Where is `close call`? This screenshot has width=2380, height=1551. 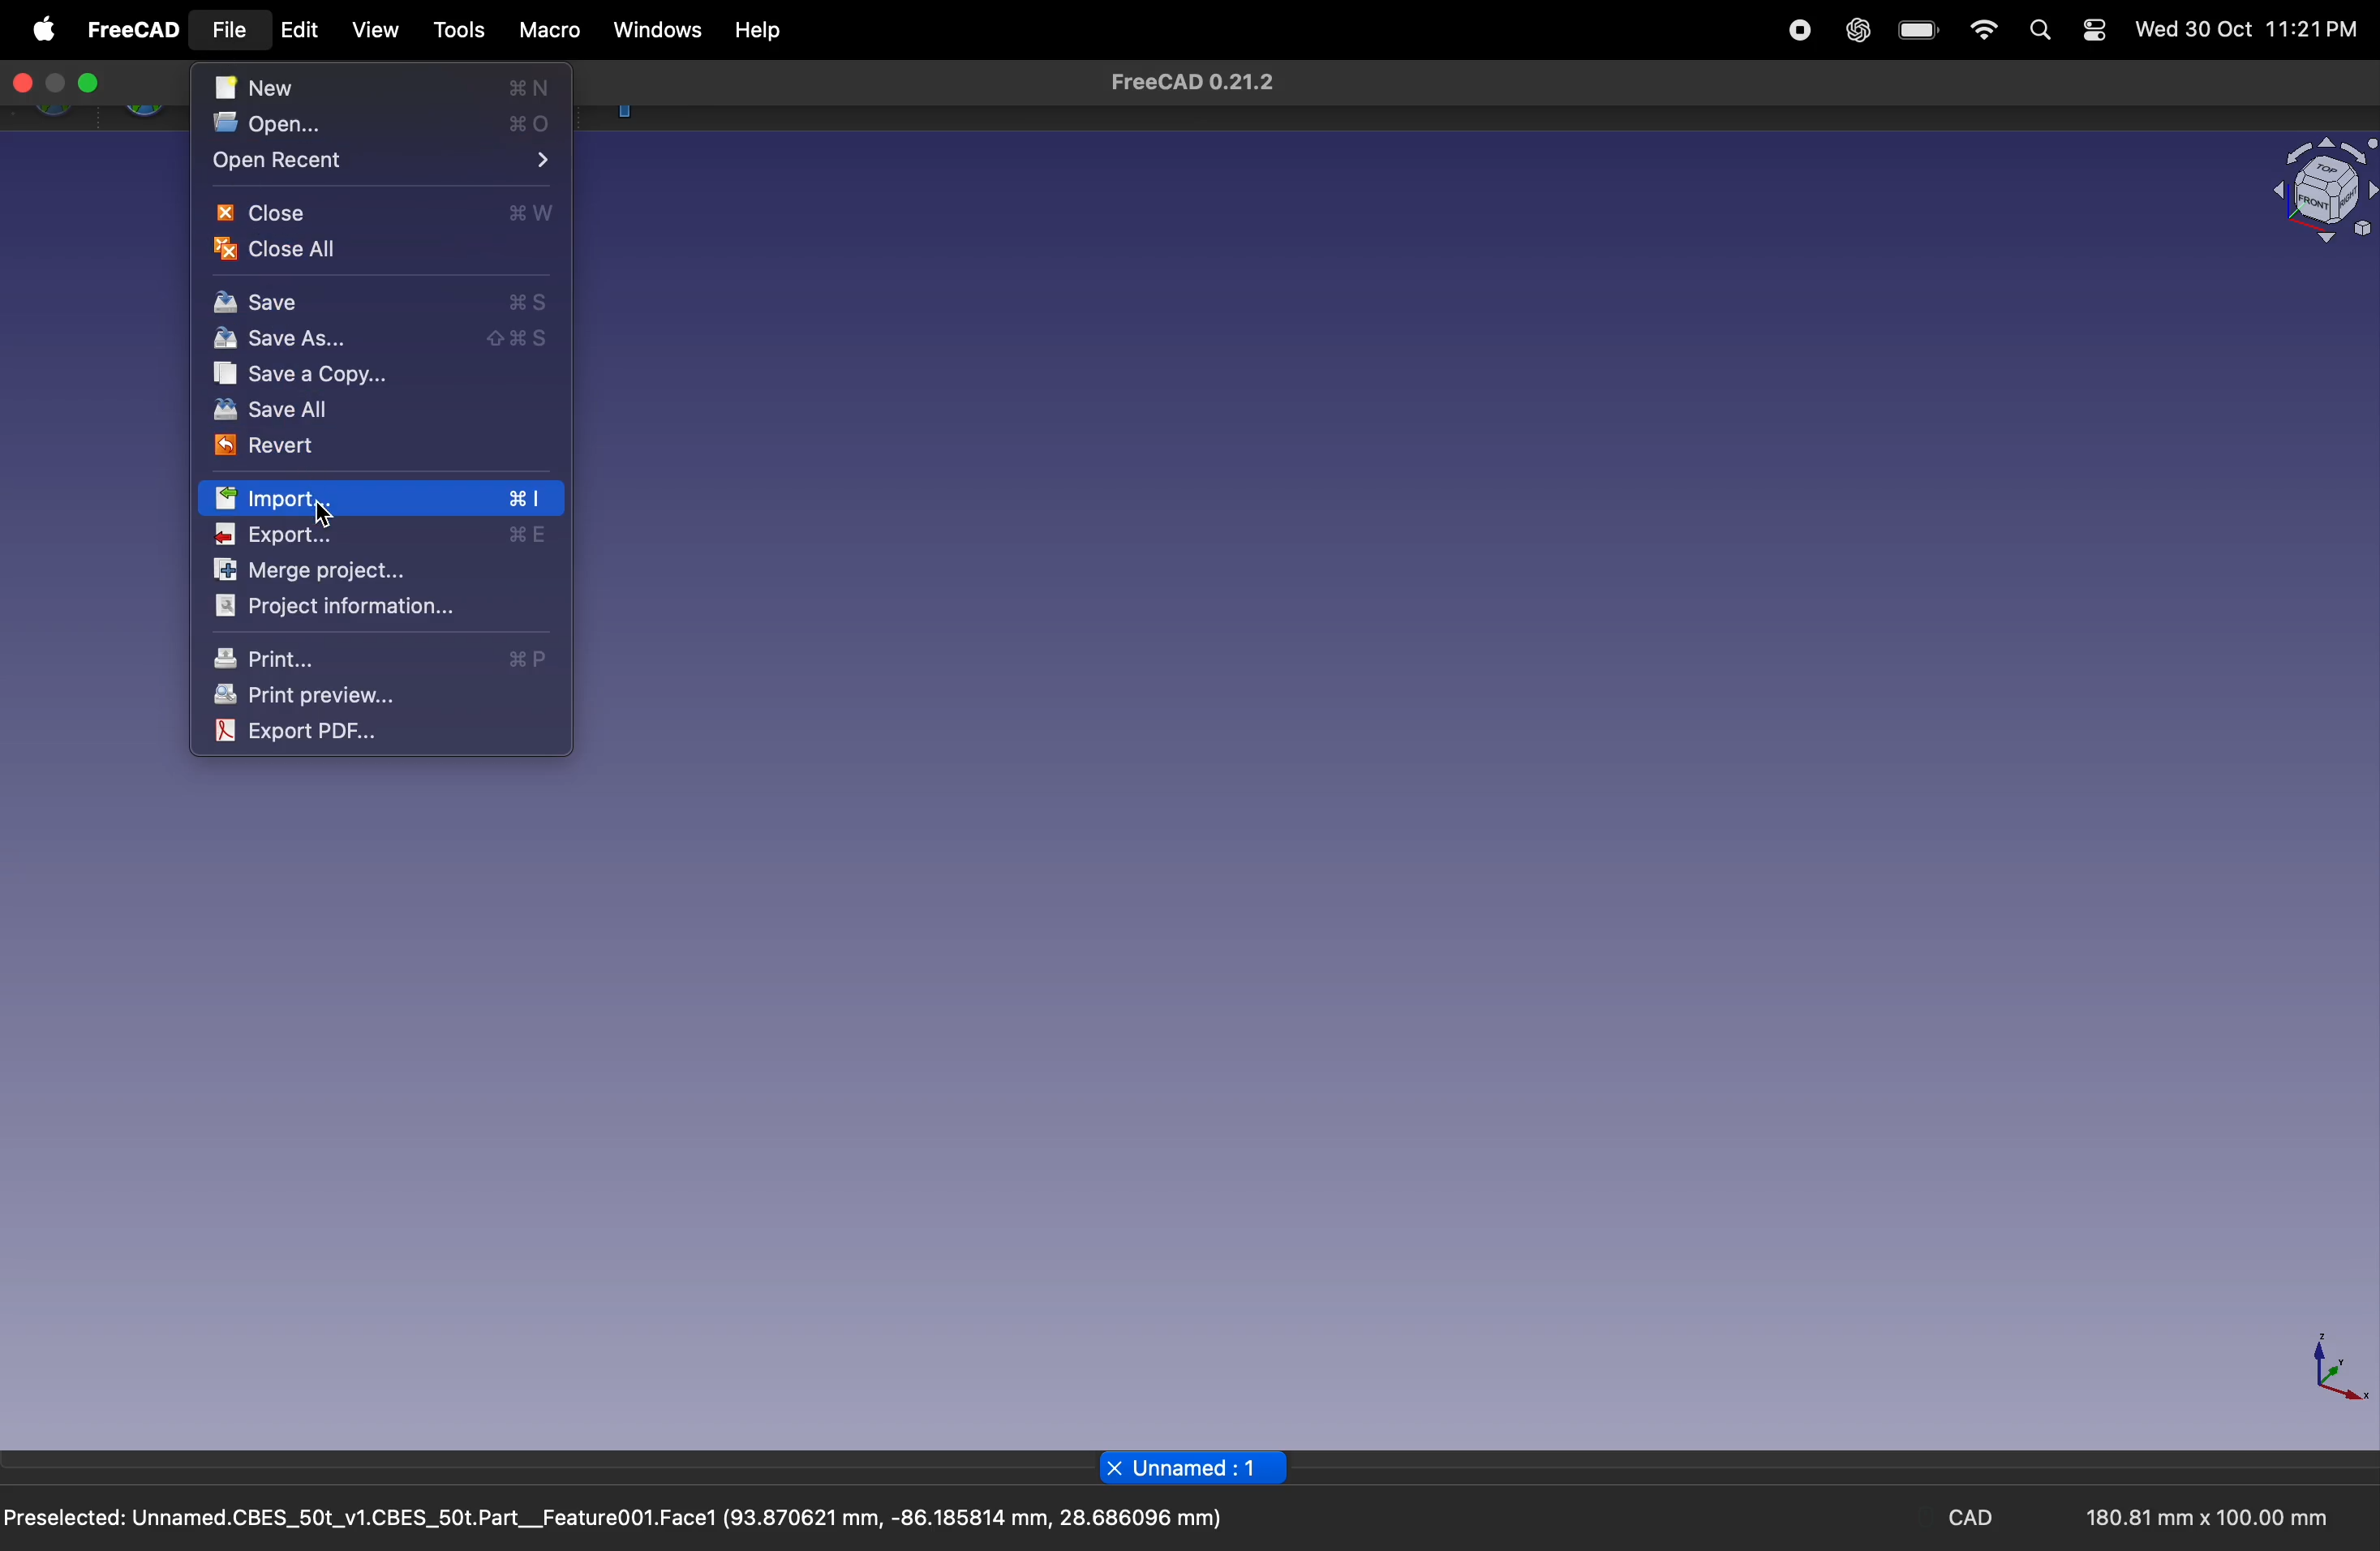
close call is located at coordinates (317, 248).